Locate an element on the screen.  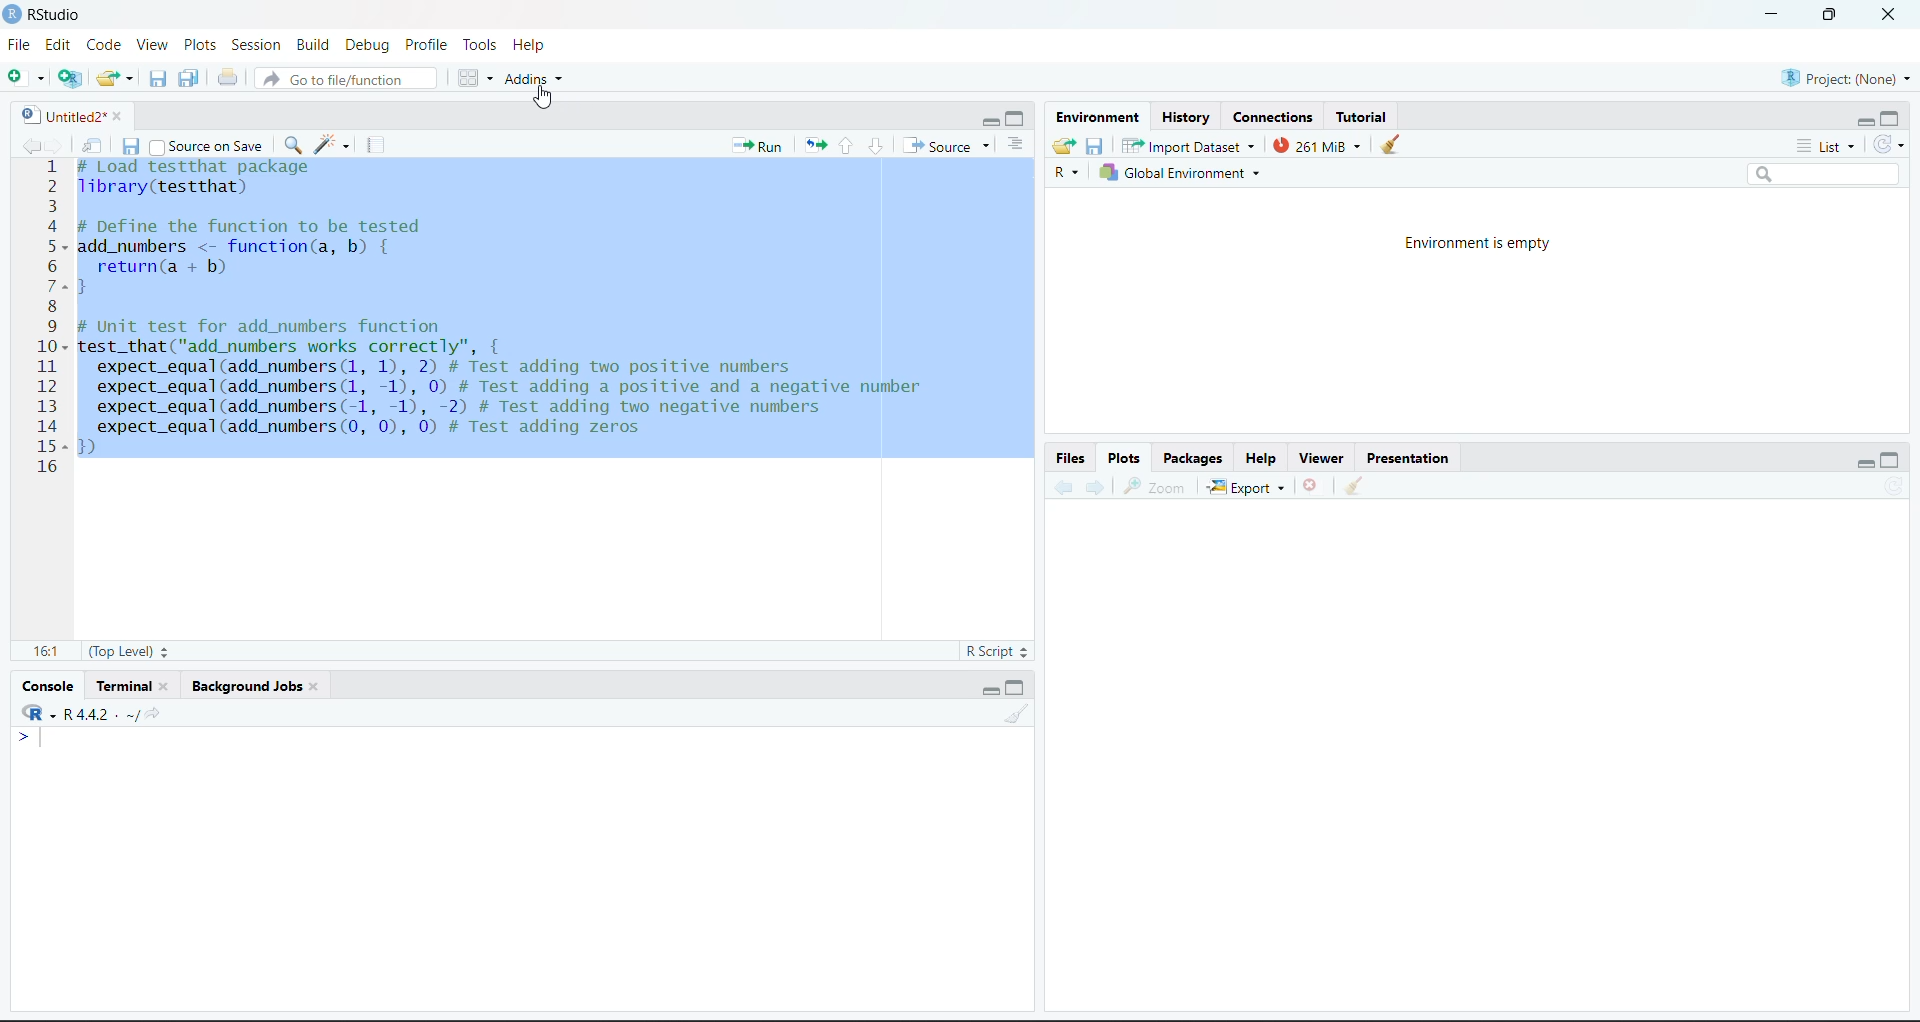
compile report is located at coordinates (377, 144).